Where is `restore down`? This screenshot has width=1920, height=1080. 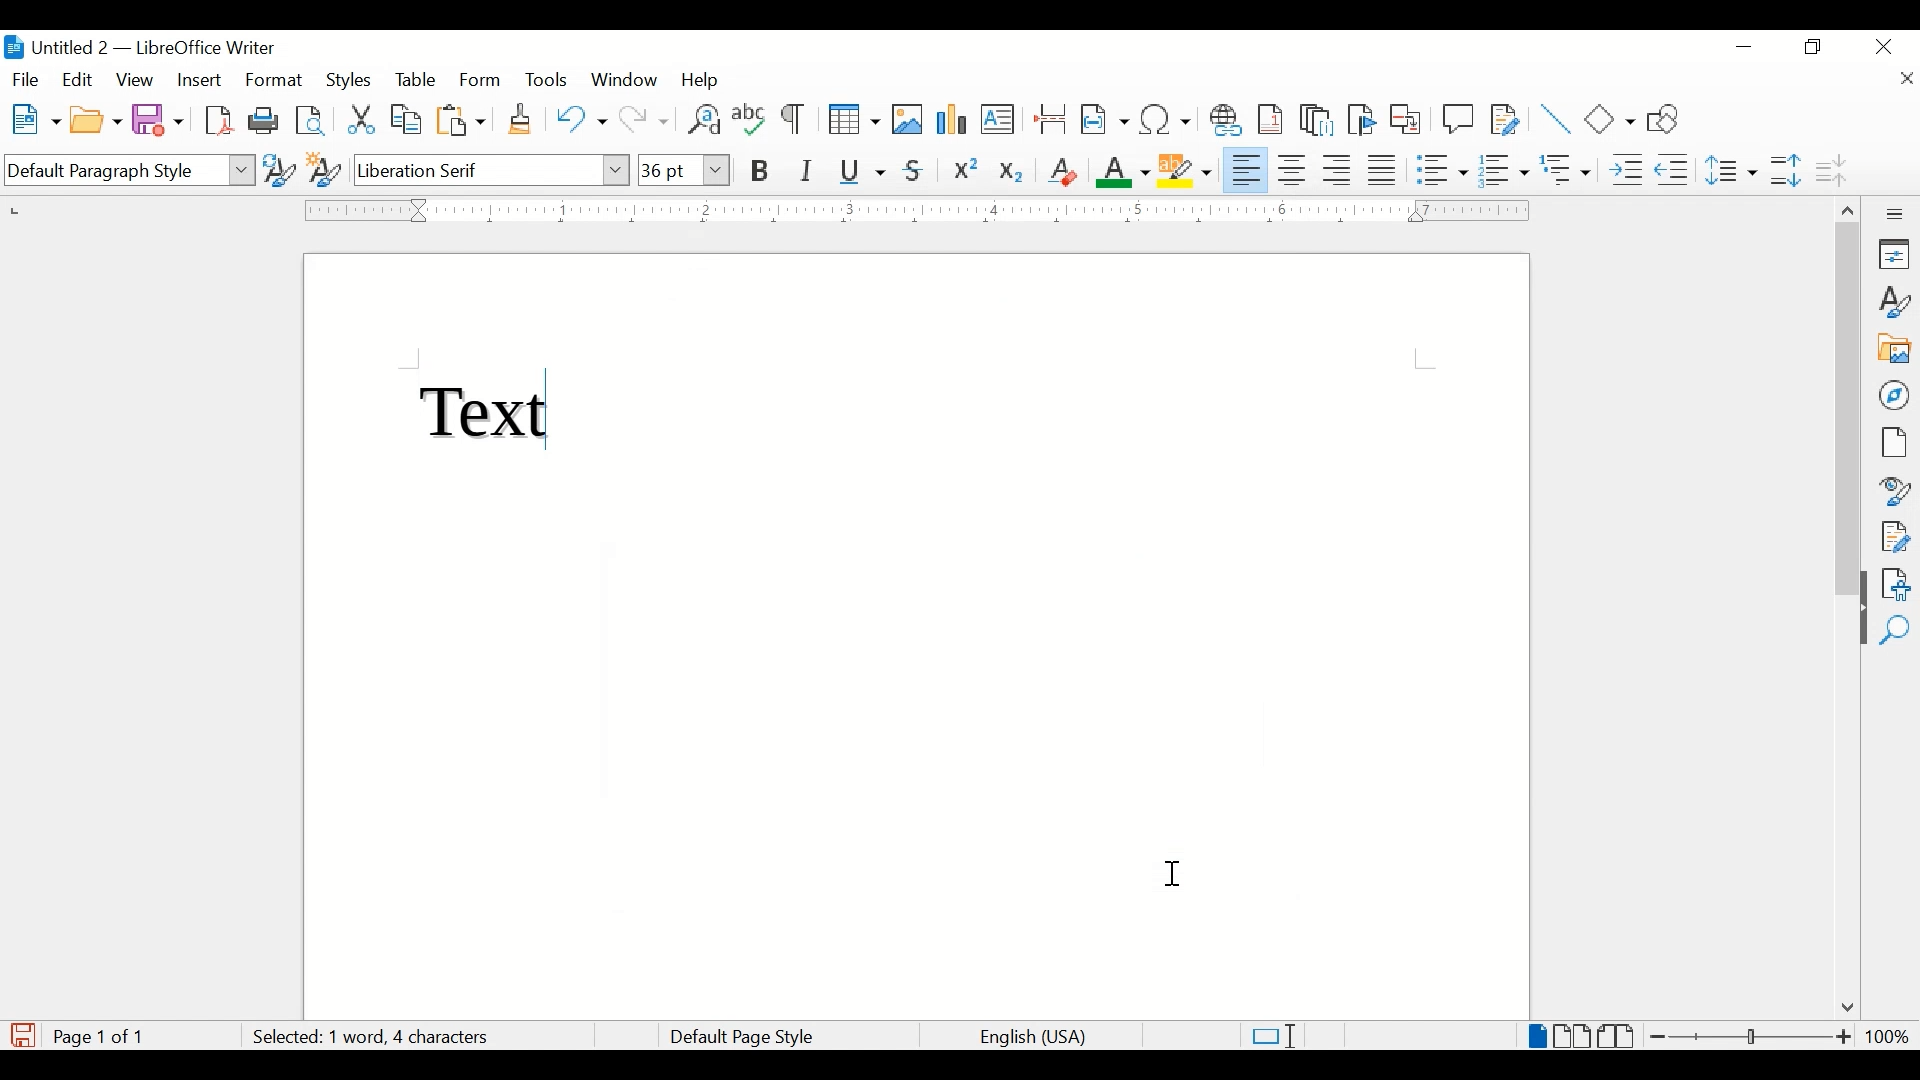
restore down is located at coordinates (1814, 47).